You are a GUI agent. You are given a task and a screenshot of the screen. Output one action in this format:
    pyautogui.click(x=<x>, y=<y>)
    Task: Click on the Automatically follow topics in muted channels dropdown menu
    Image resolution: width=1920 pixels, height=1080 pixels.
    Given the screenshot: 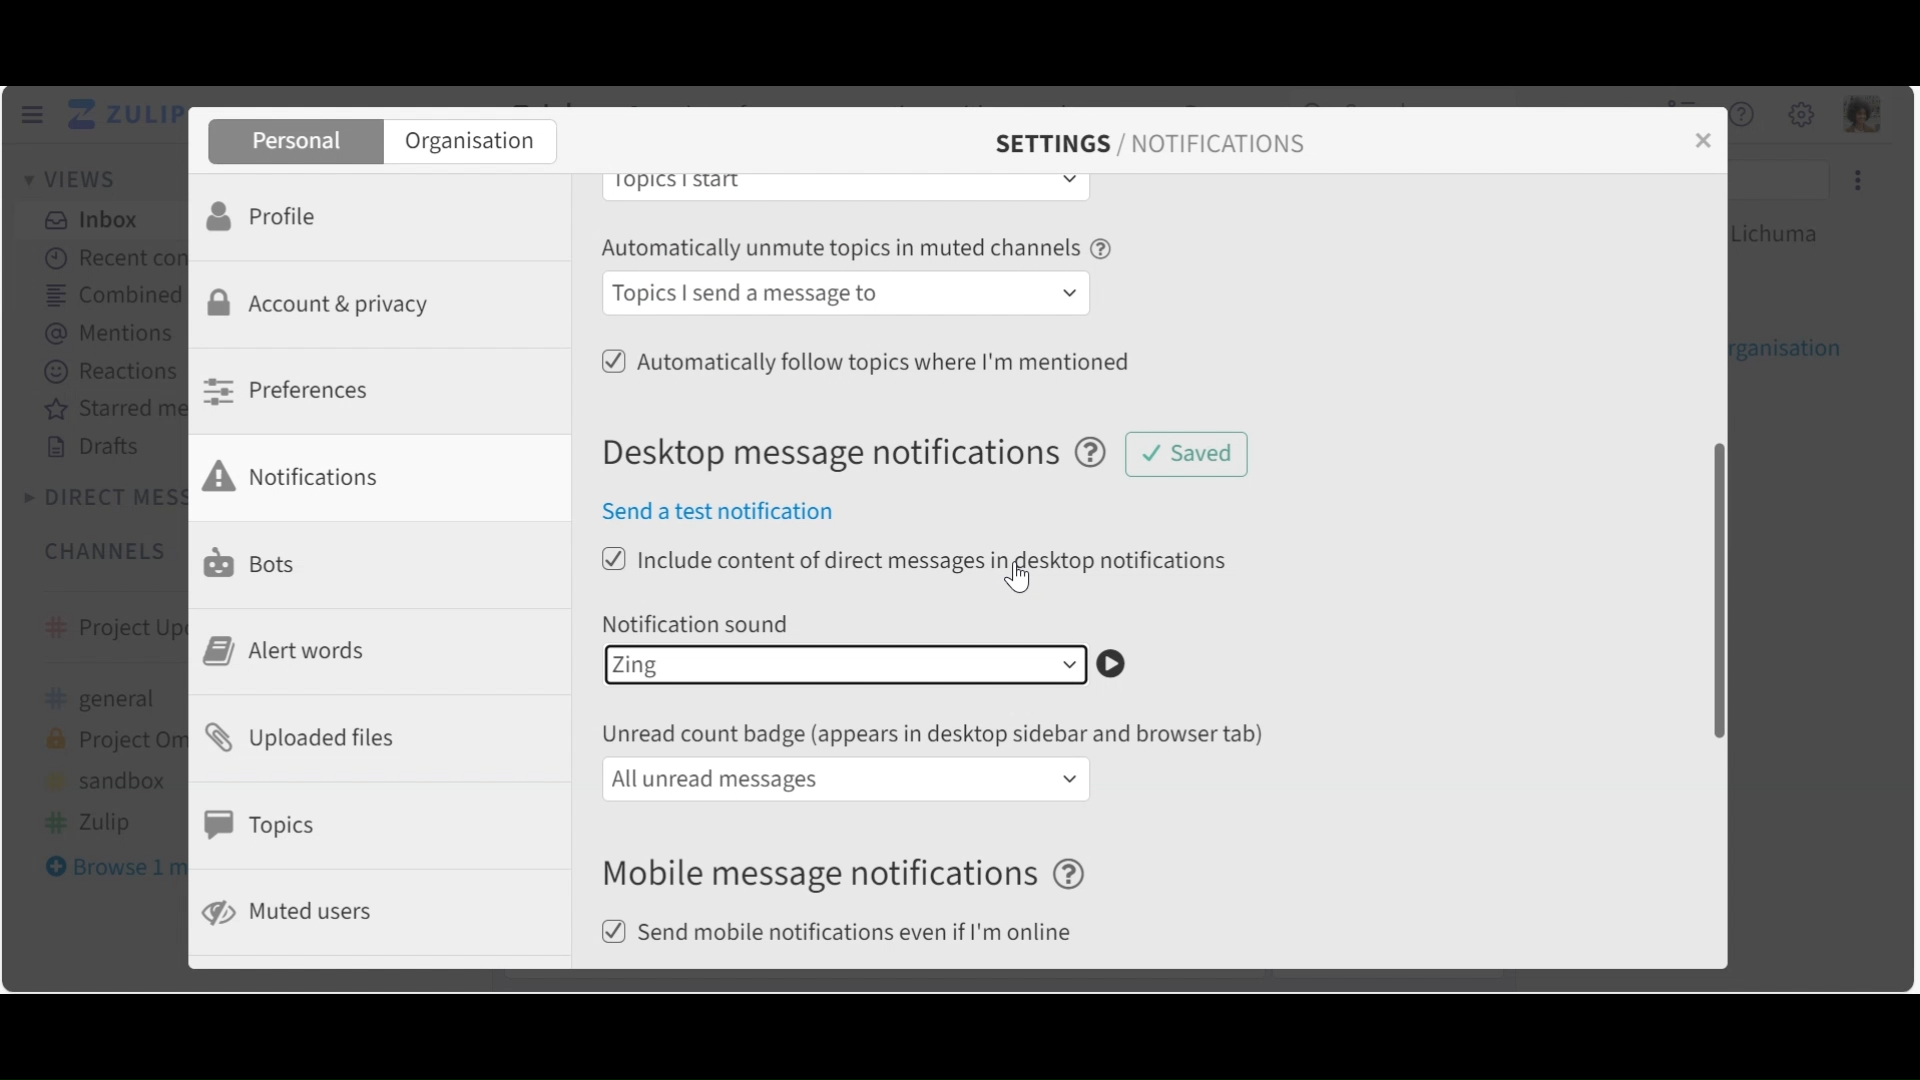 What is the action you would take?
    pyautogui.click(x=849, y=295)
    